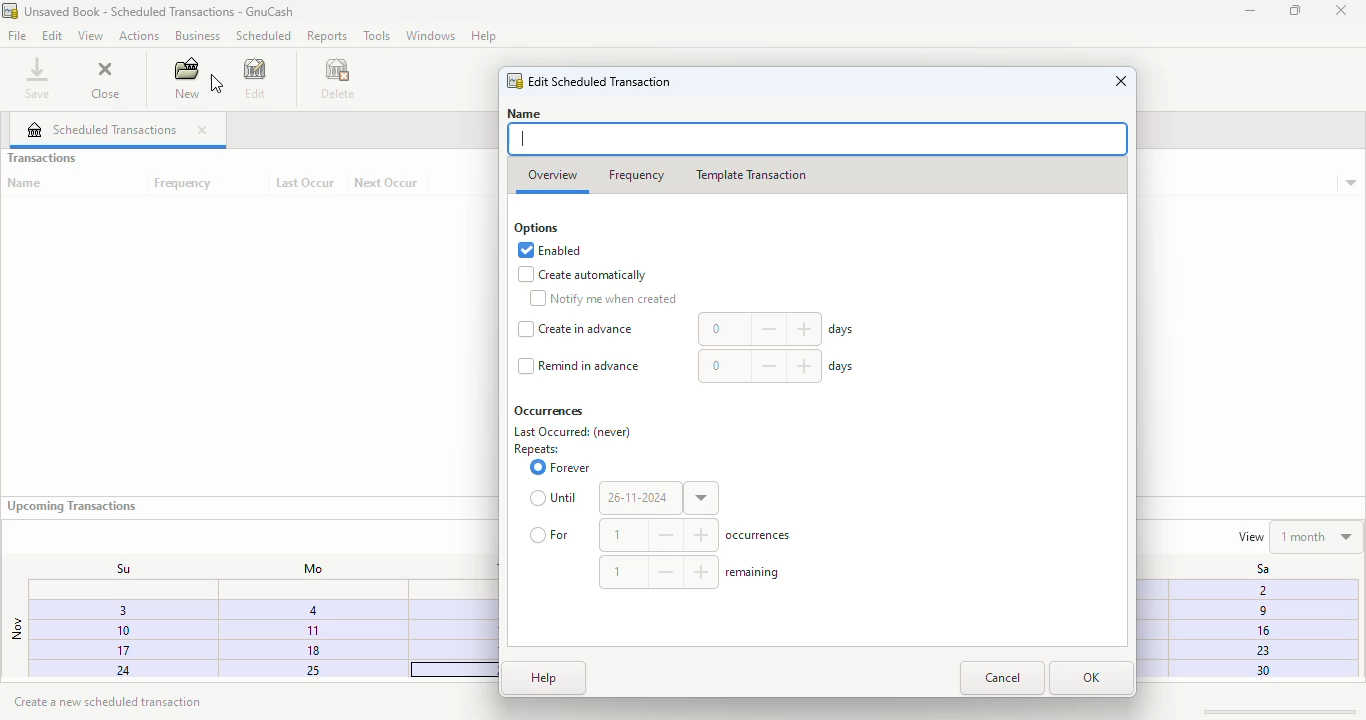 This screenshot has height=720, width=1366. Describe the element at coordinates (1259, 589) in the screenshot. I see `Fi` at that location.